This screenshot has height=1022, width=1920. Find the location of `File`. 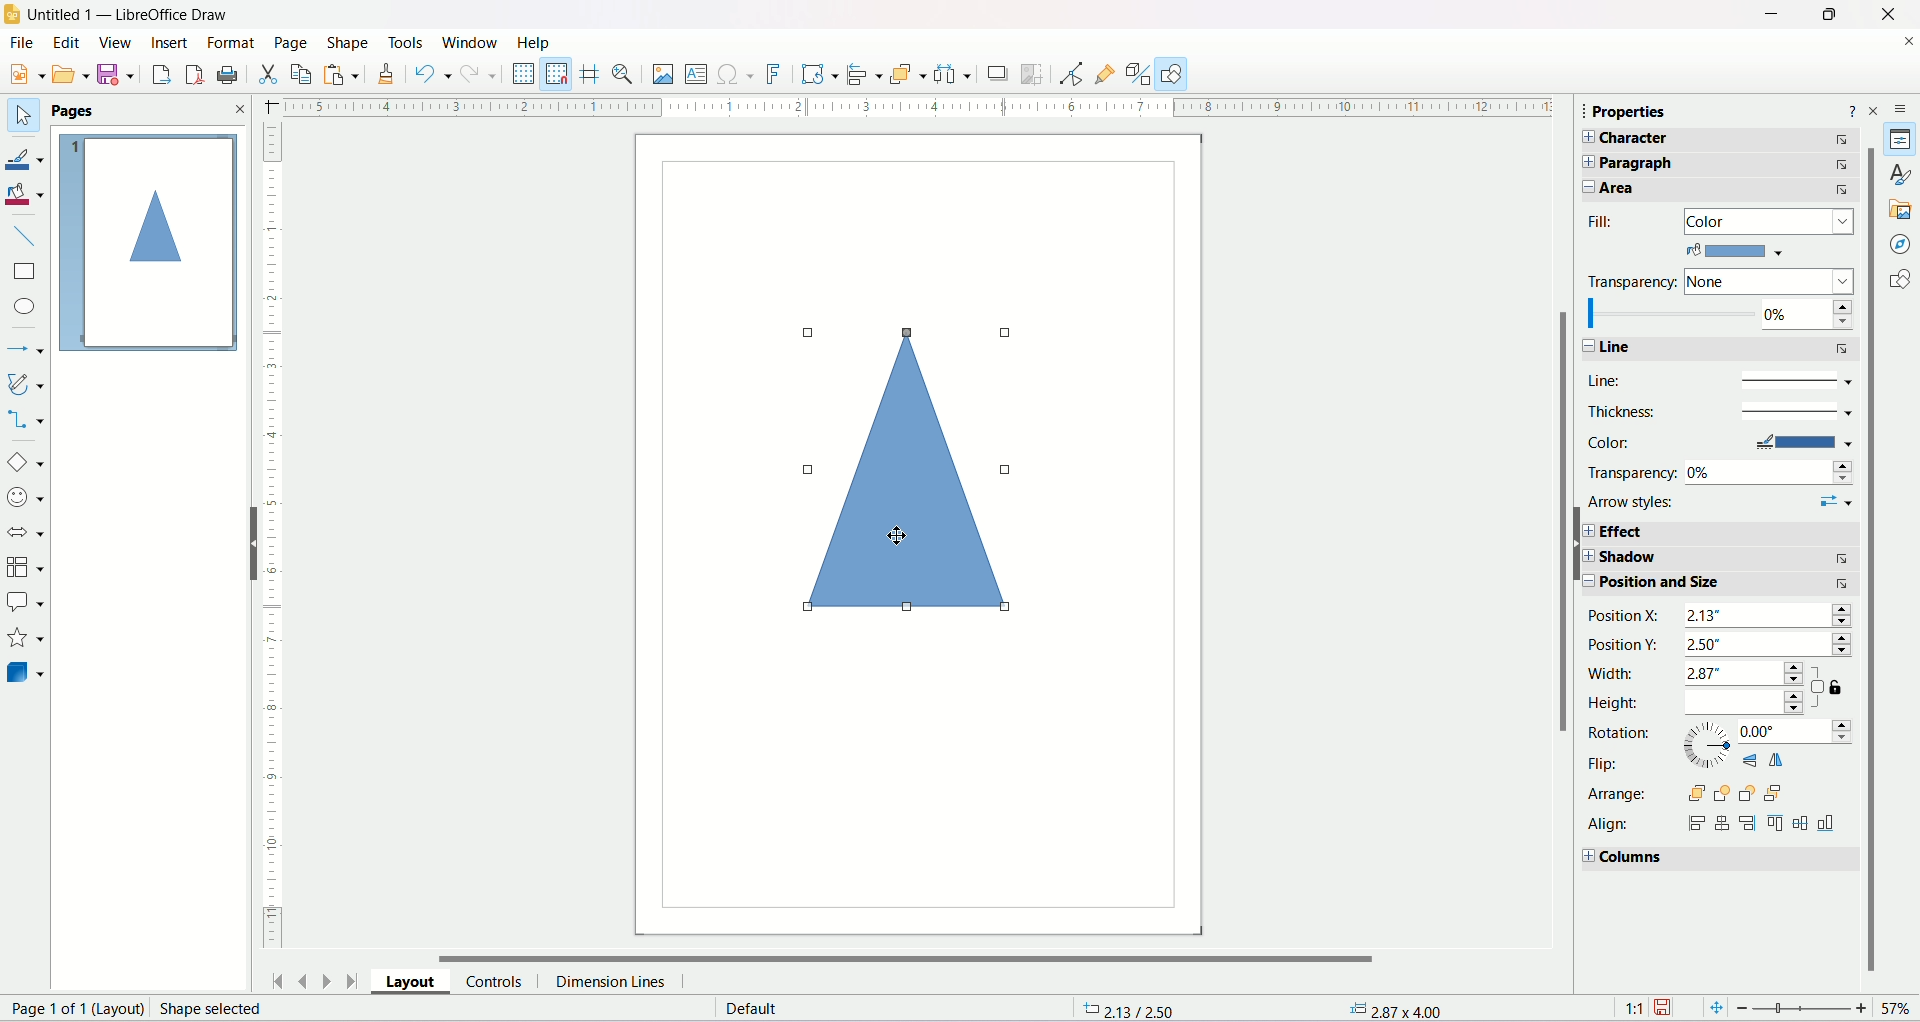

File is located at coordinates (19, 42).